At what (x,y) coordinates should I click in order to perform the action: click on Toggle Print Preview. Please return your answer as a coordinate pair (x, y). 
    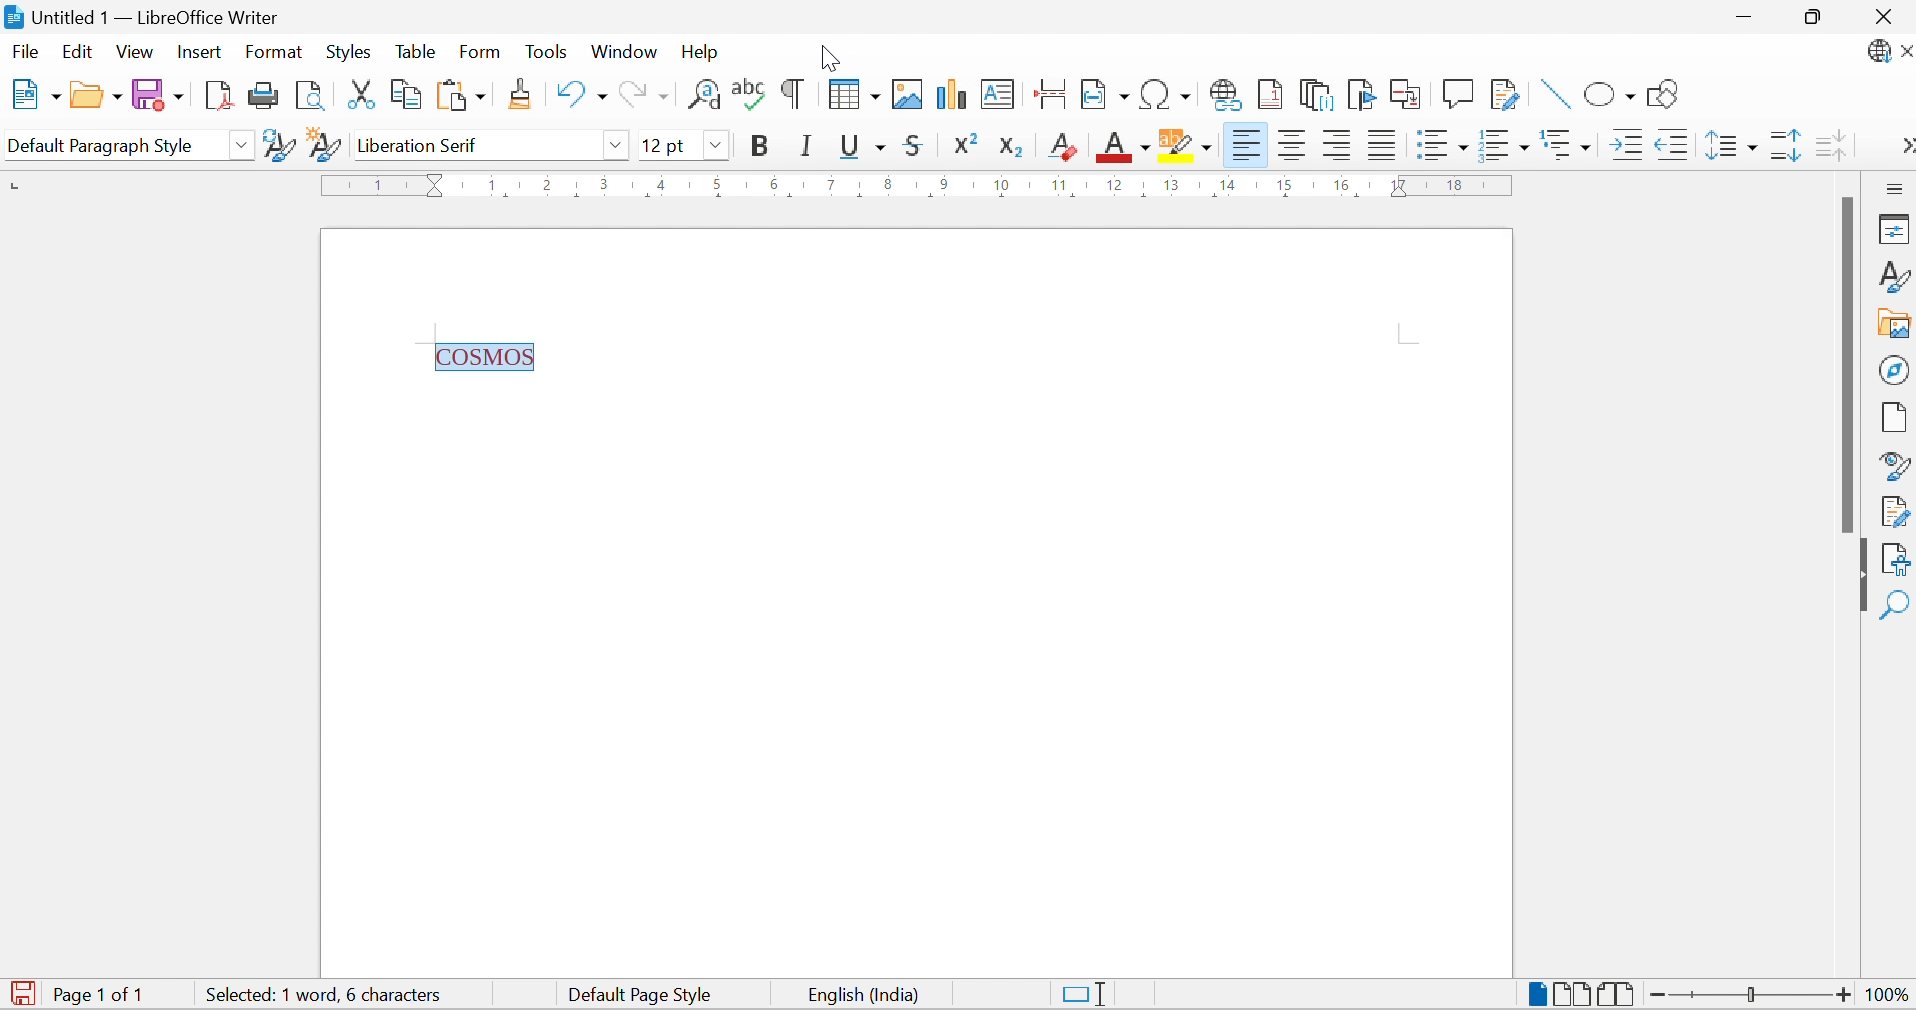
    Looking at the image, I should click on (308, 95).